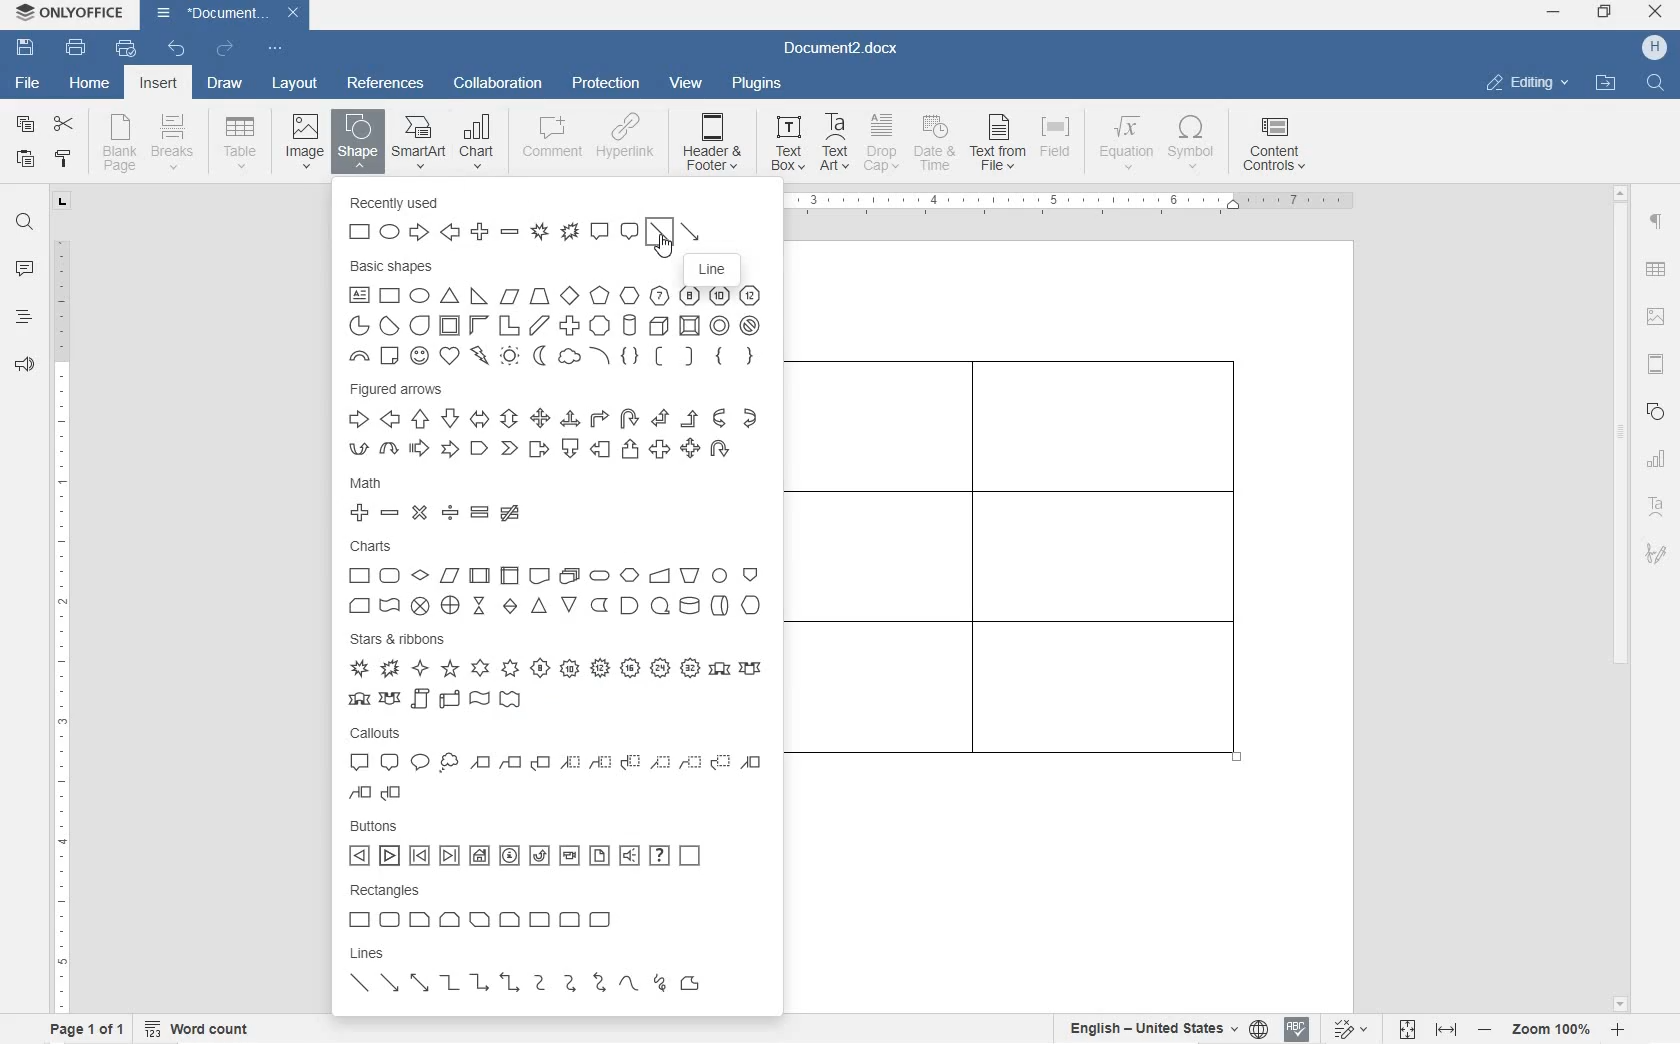 The height and width of the screenshot is (1044, 1680). What do you see at coordinates (175, 143) in the screenshot?
I see `insert page breaks` at bounding box center [175, 143].